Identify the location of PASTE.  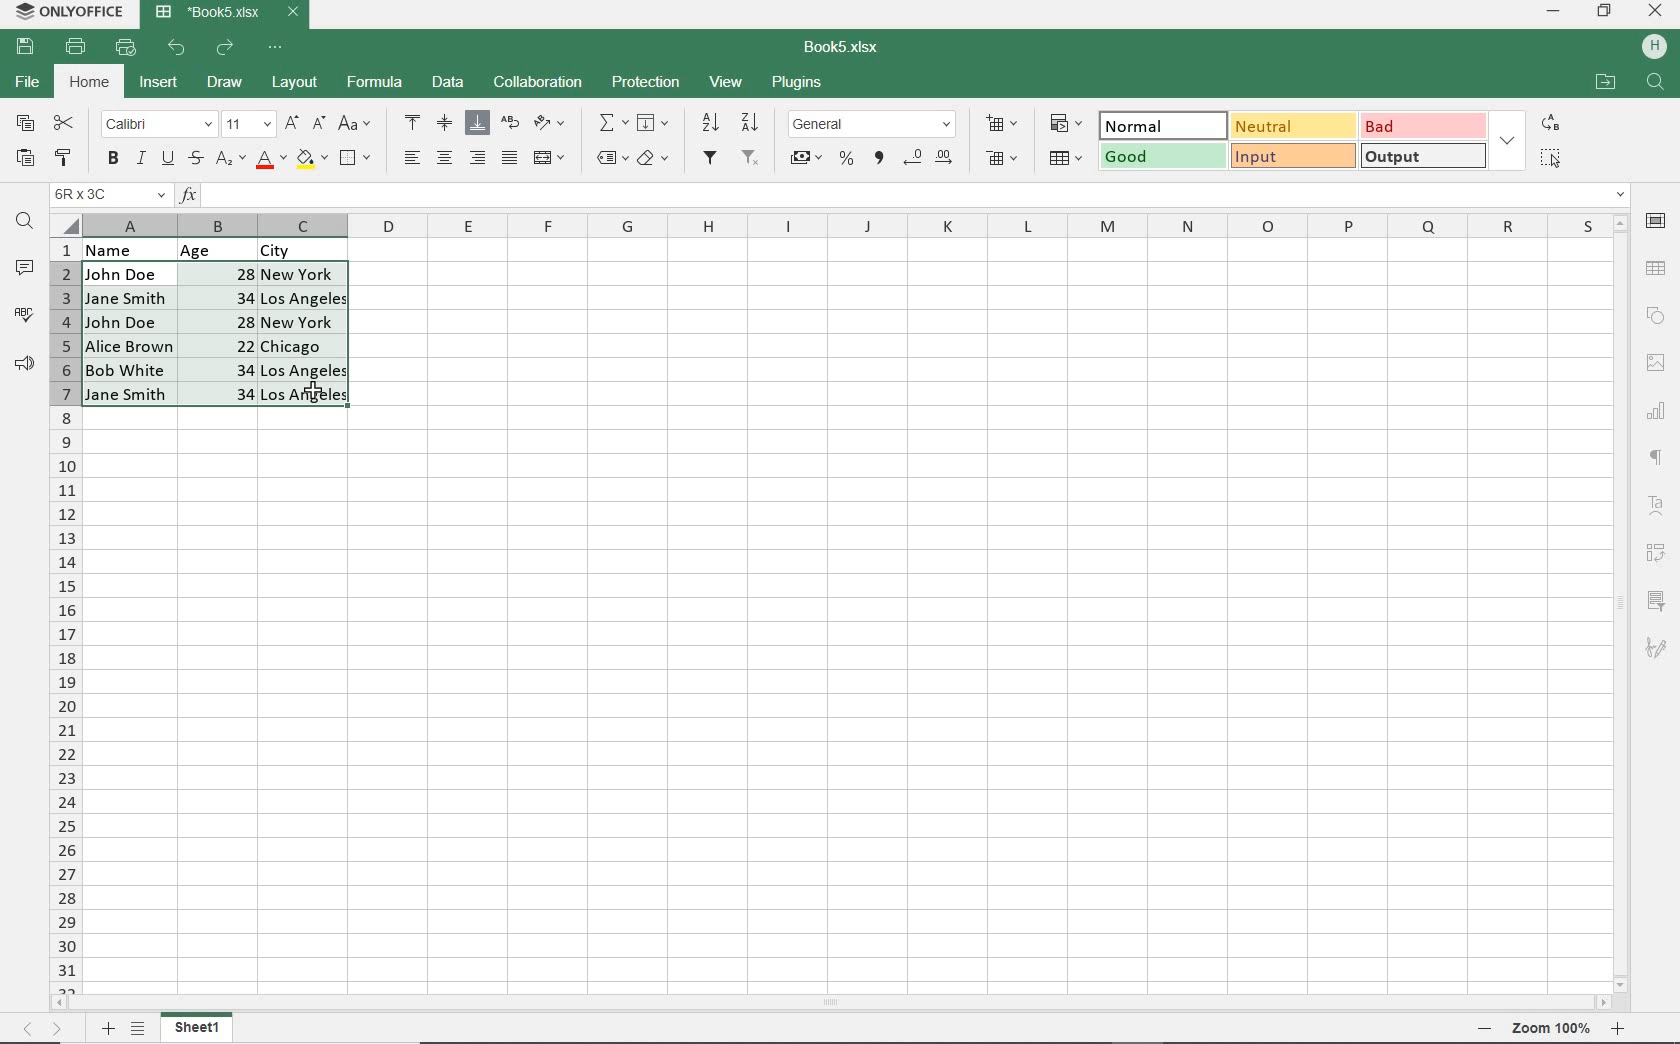
(25, 159).